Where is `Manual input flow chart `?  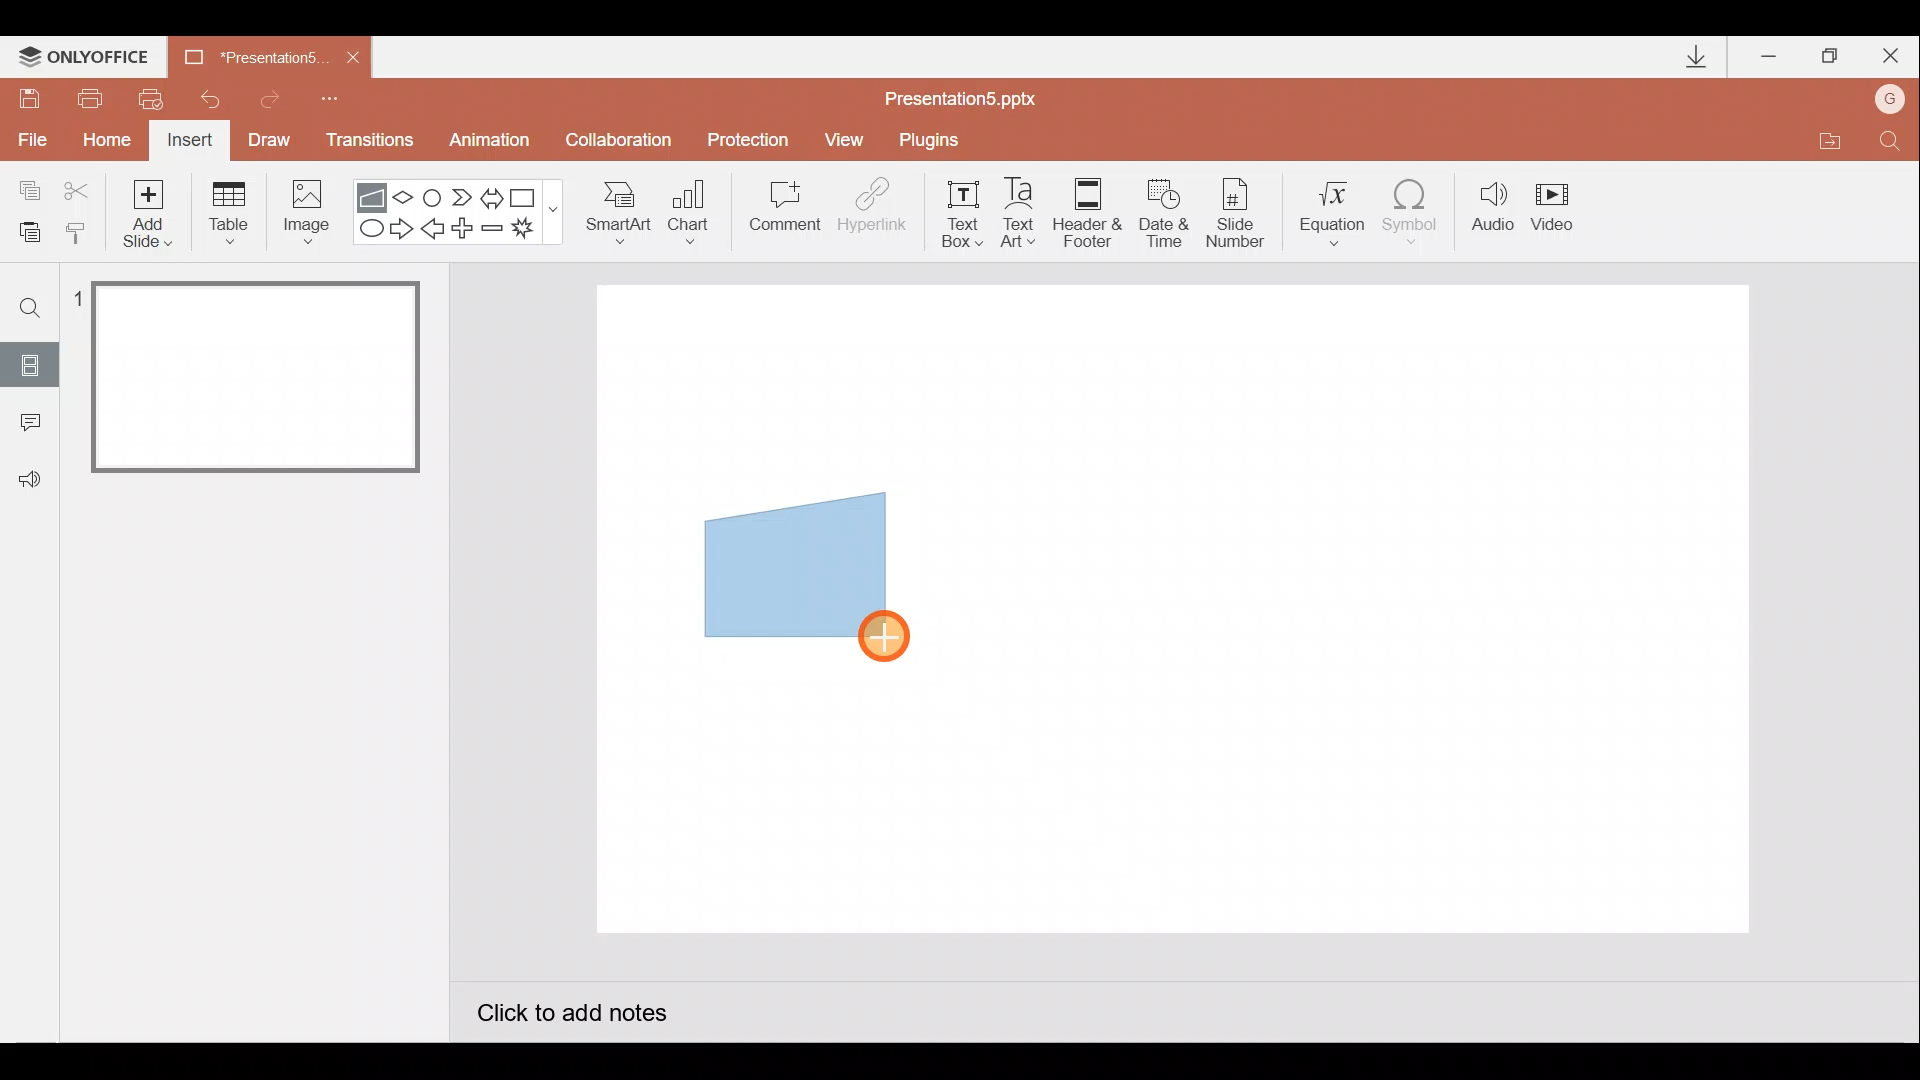 Manual input flow chart  is located at coordinates (791, 562).